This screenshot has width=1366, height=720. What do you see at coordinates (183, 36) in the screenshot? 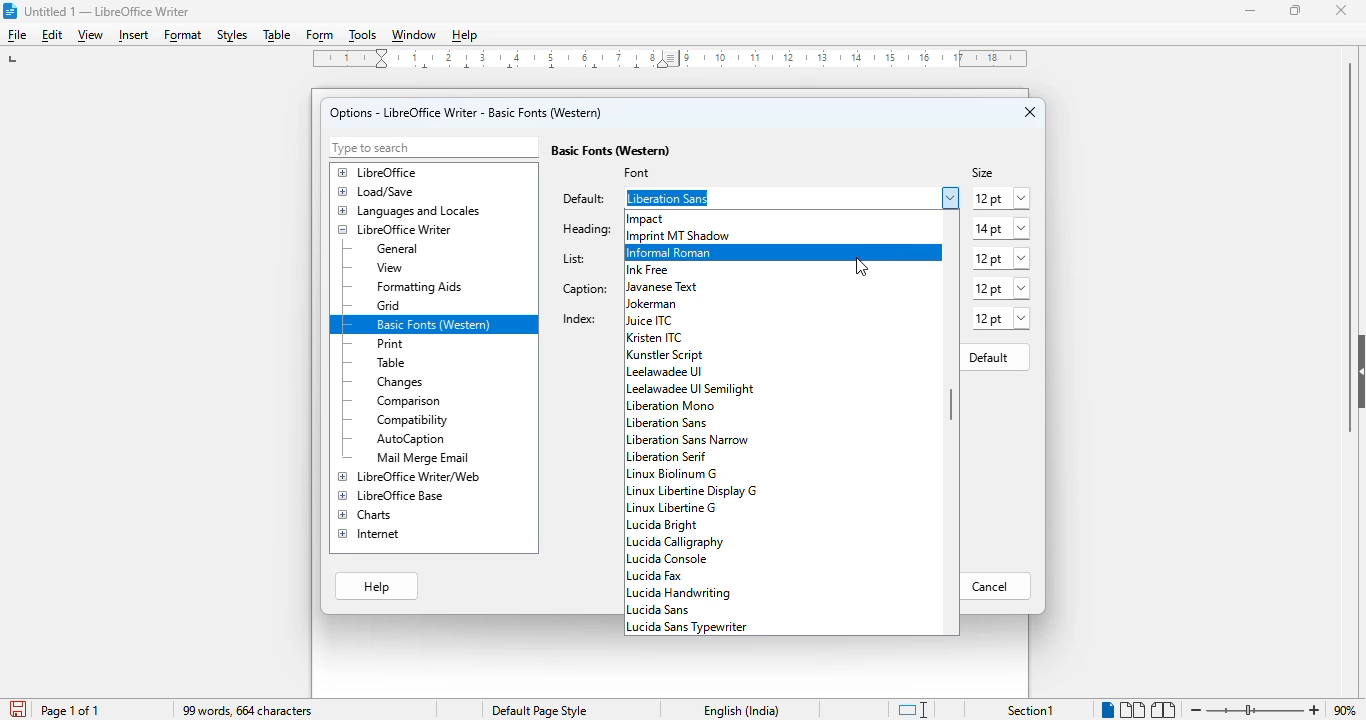
I see `format` at bounding box center [183, 36].